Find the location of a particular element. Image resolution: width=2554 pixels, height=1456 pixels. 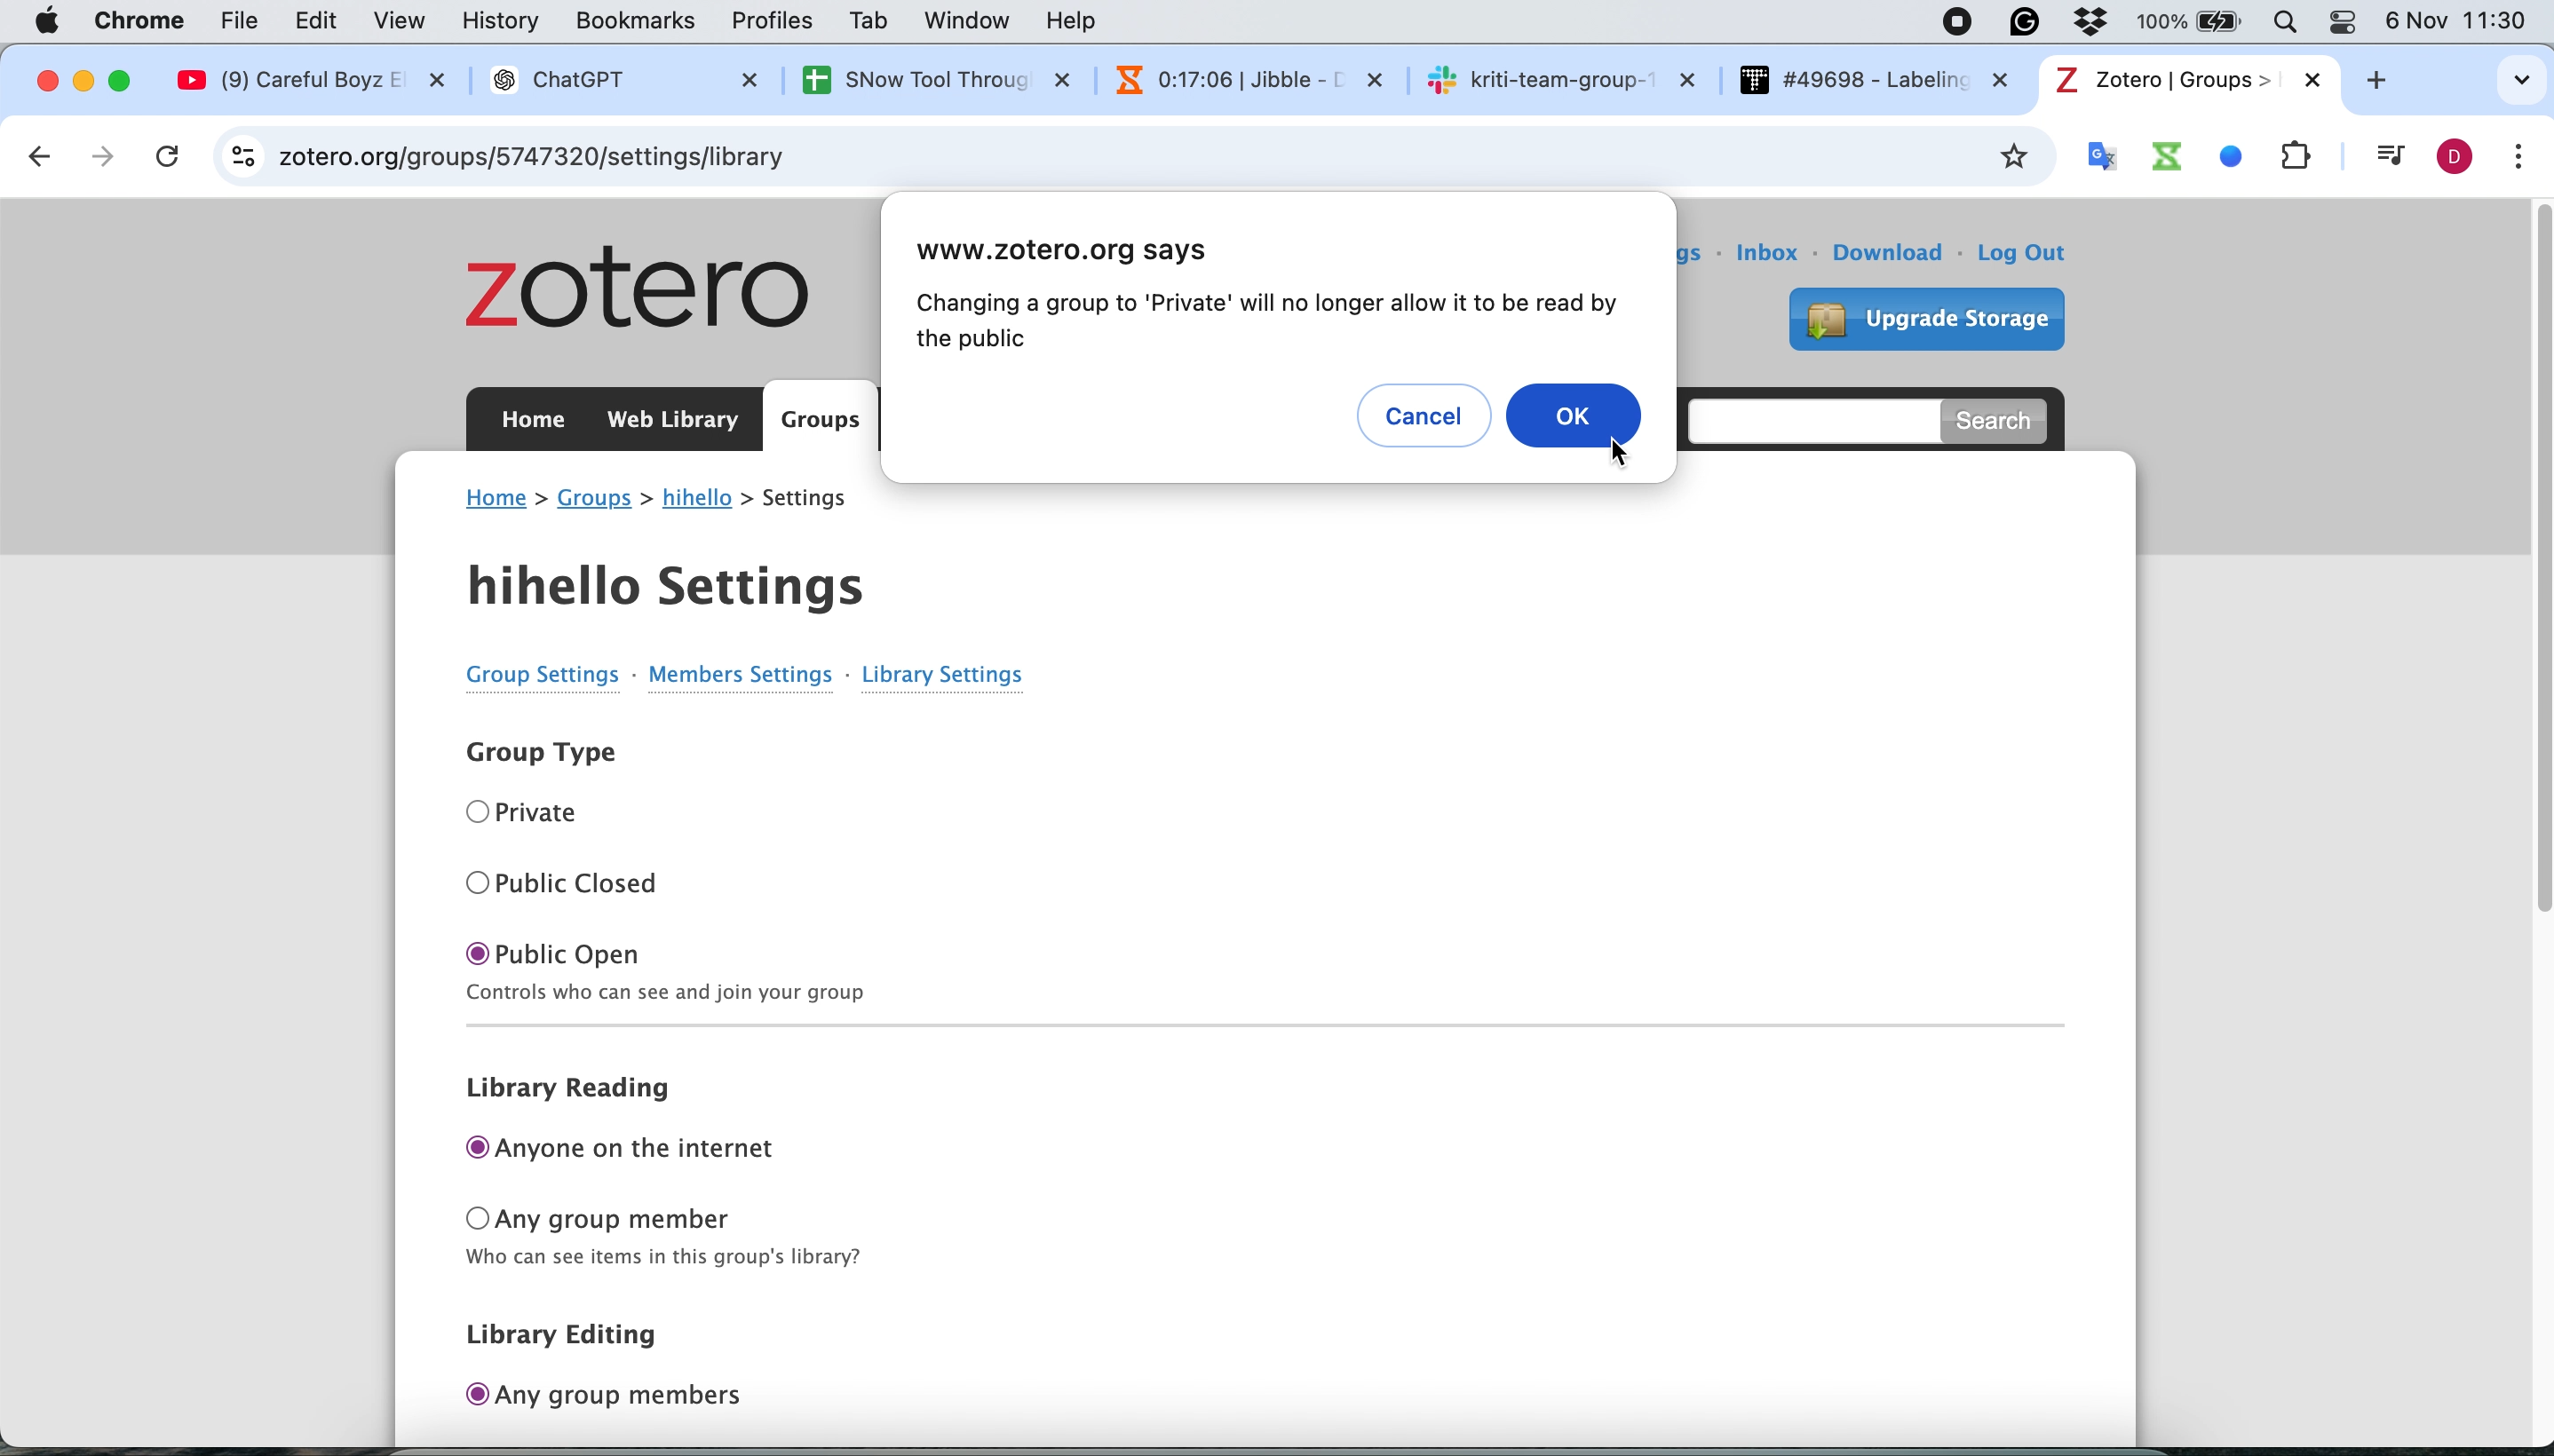

bookmark is located at coordinates (2010, 157).